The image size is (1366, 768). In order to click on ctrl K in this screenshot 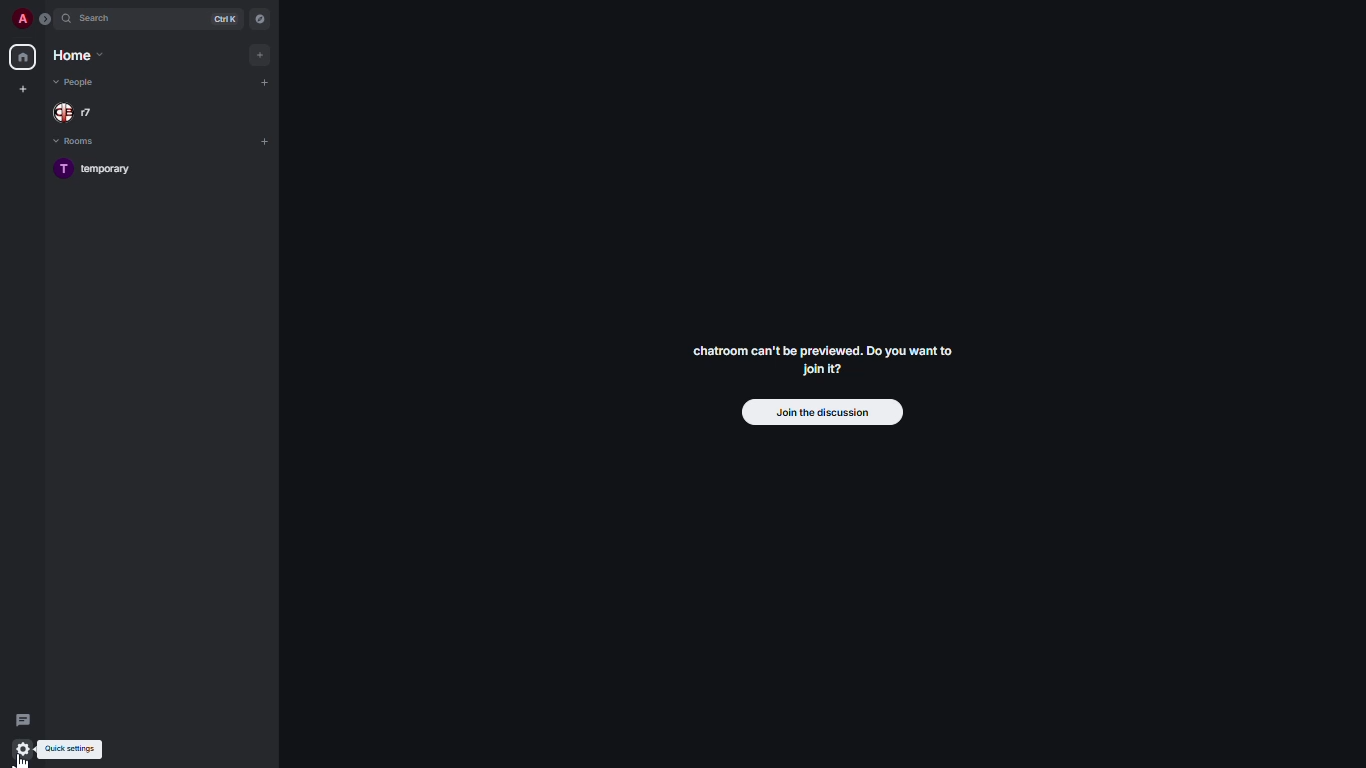, I will do `click(226, 18)`.